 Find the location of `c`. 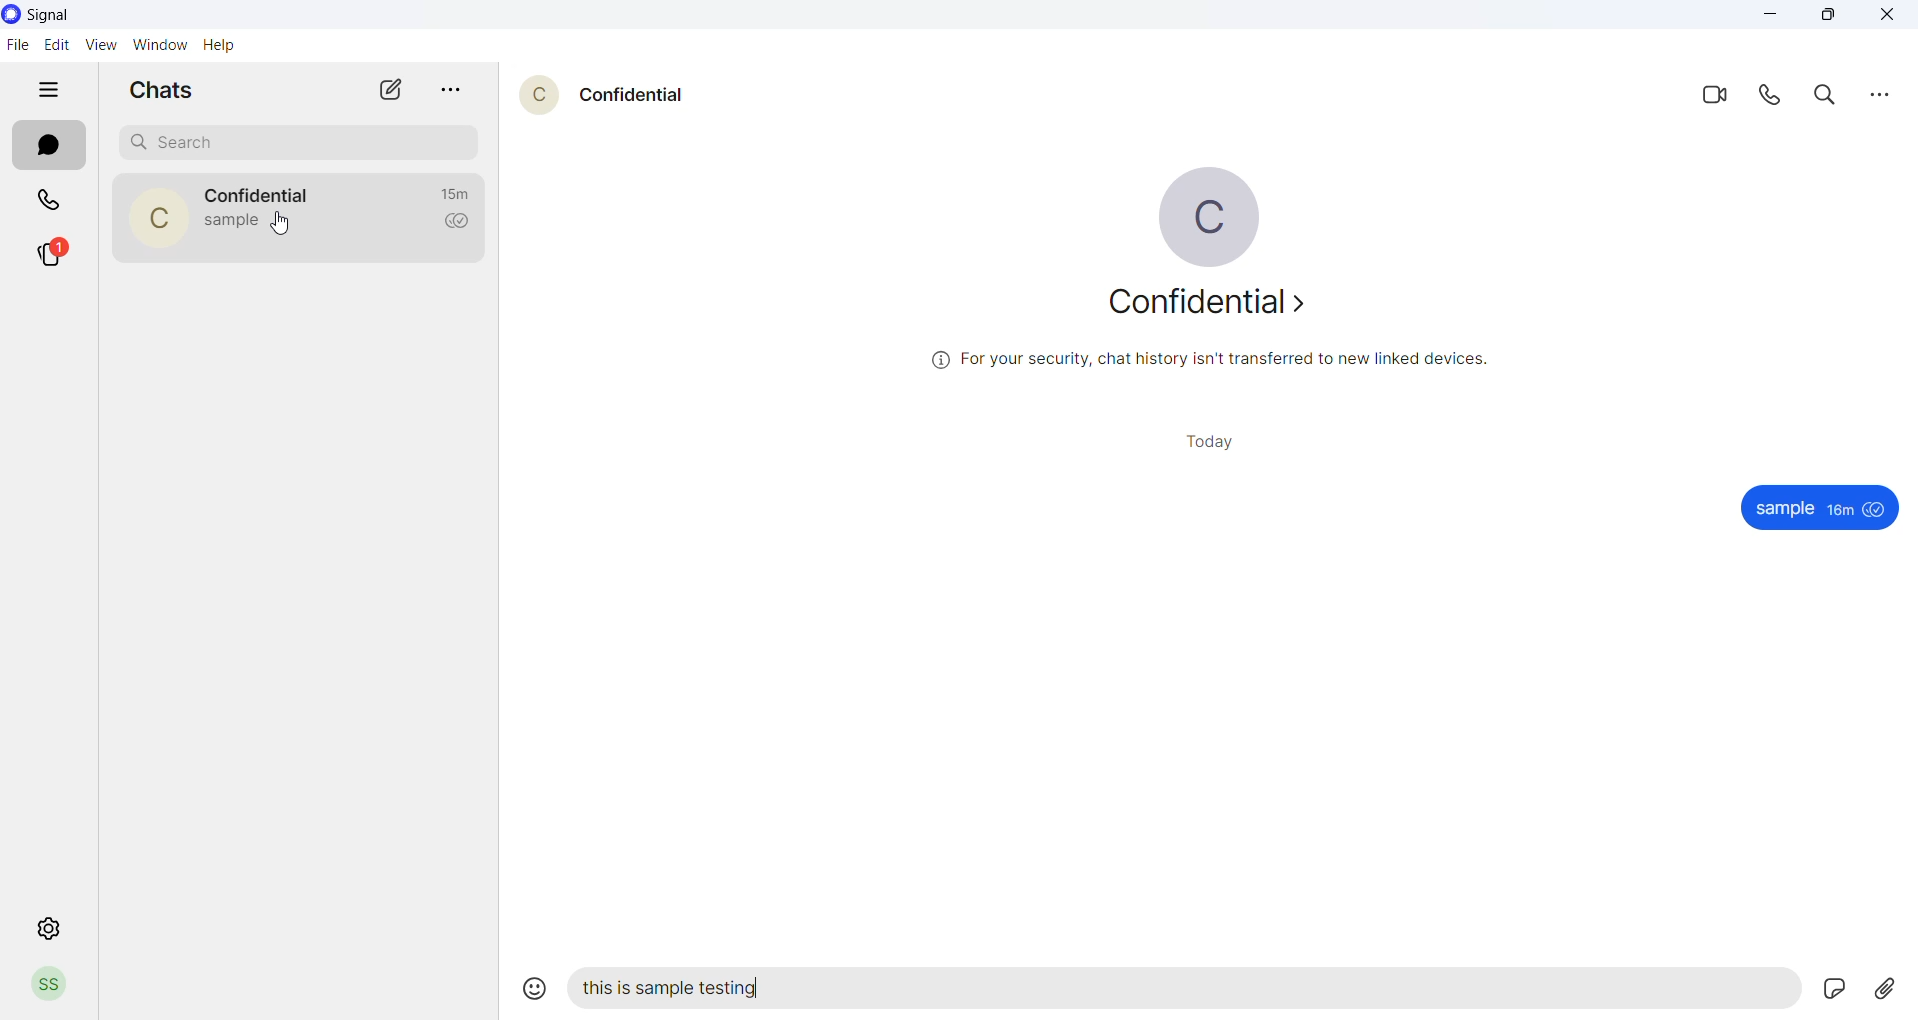

c is located at coordinates (539, 94).